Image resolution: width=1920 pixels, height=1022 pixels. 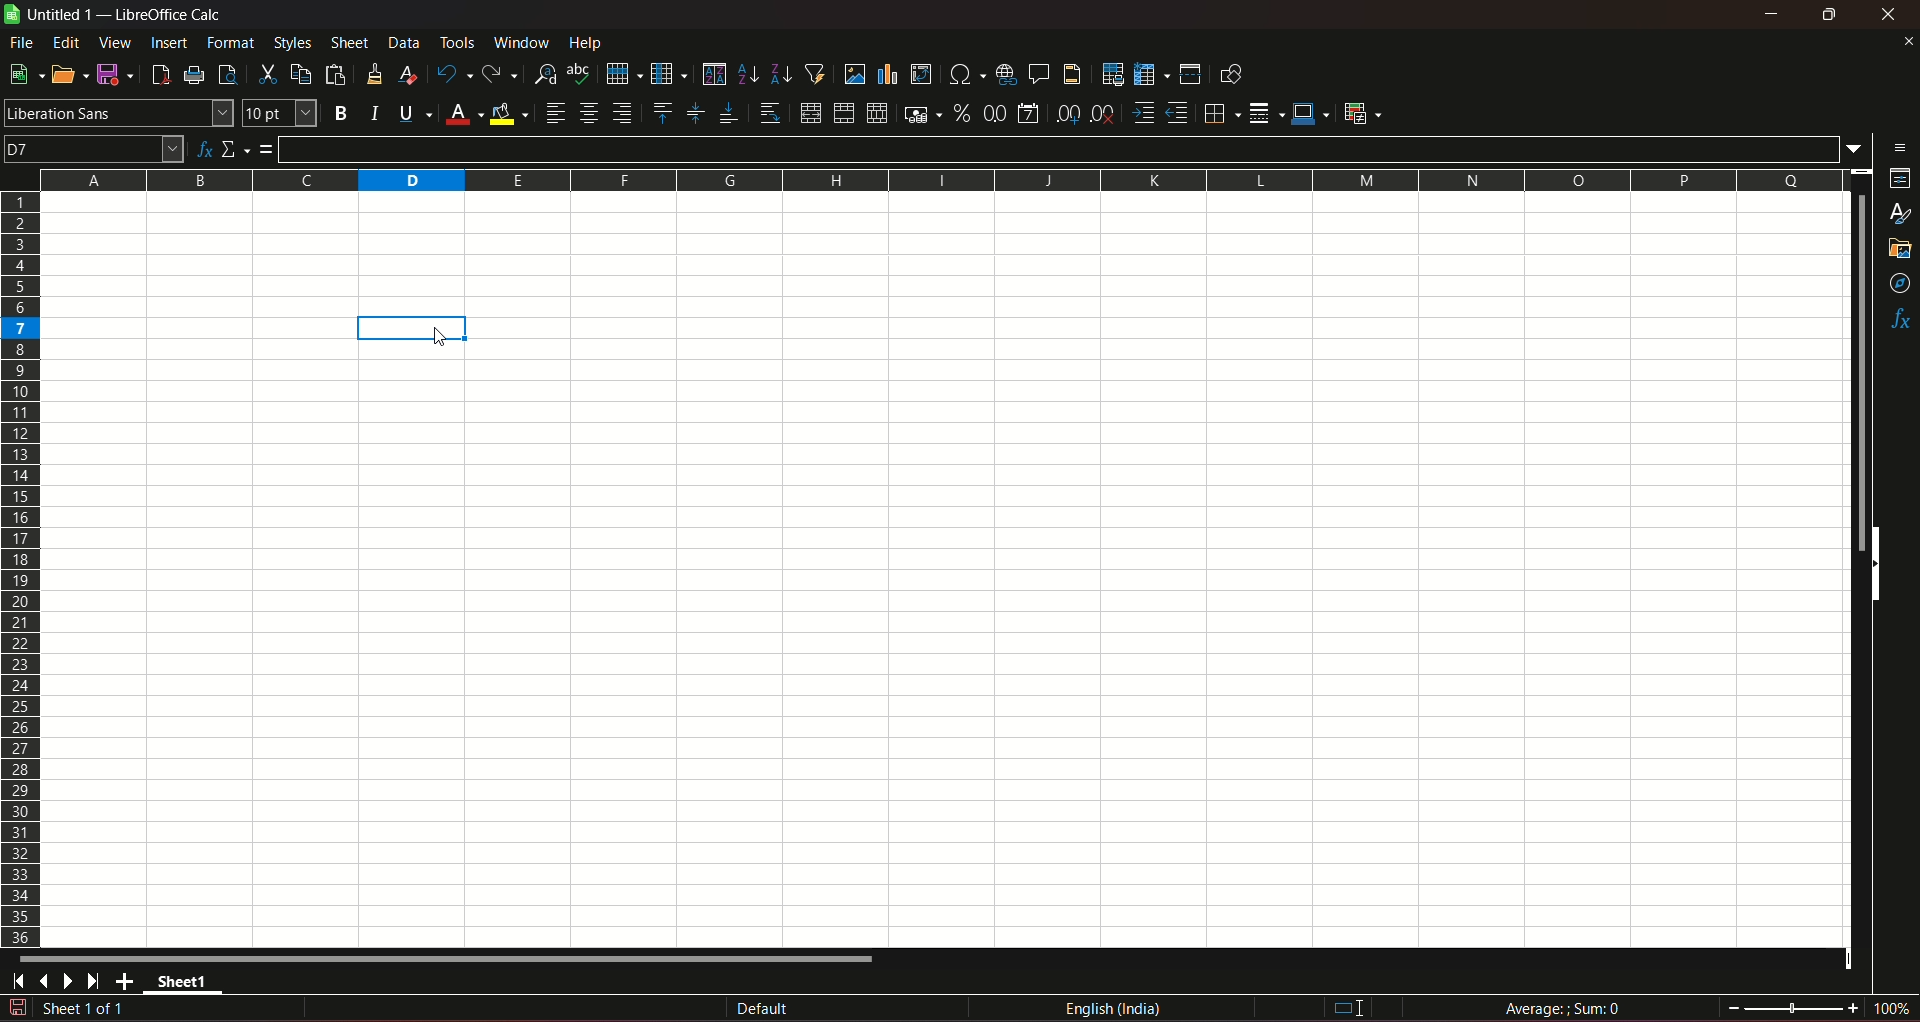 What do you see at coordinates (1064, 114) in the screenshot?
I see `add decimal place` at bounding box center [1064, 114].